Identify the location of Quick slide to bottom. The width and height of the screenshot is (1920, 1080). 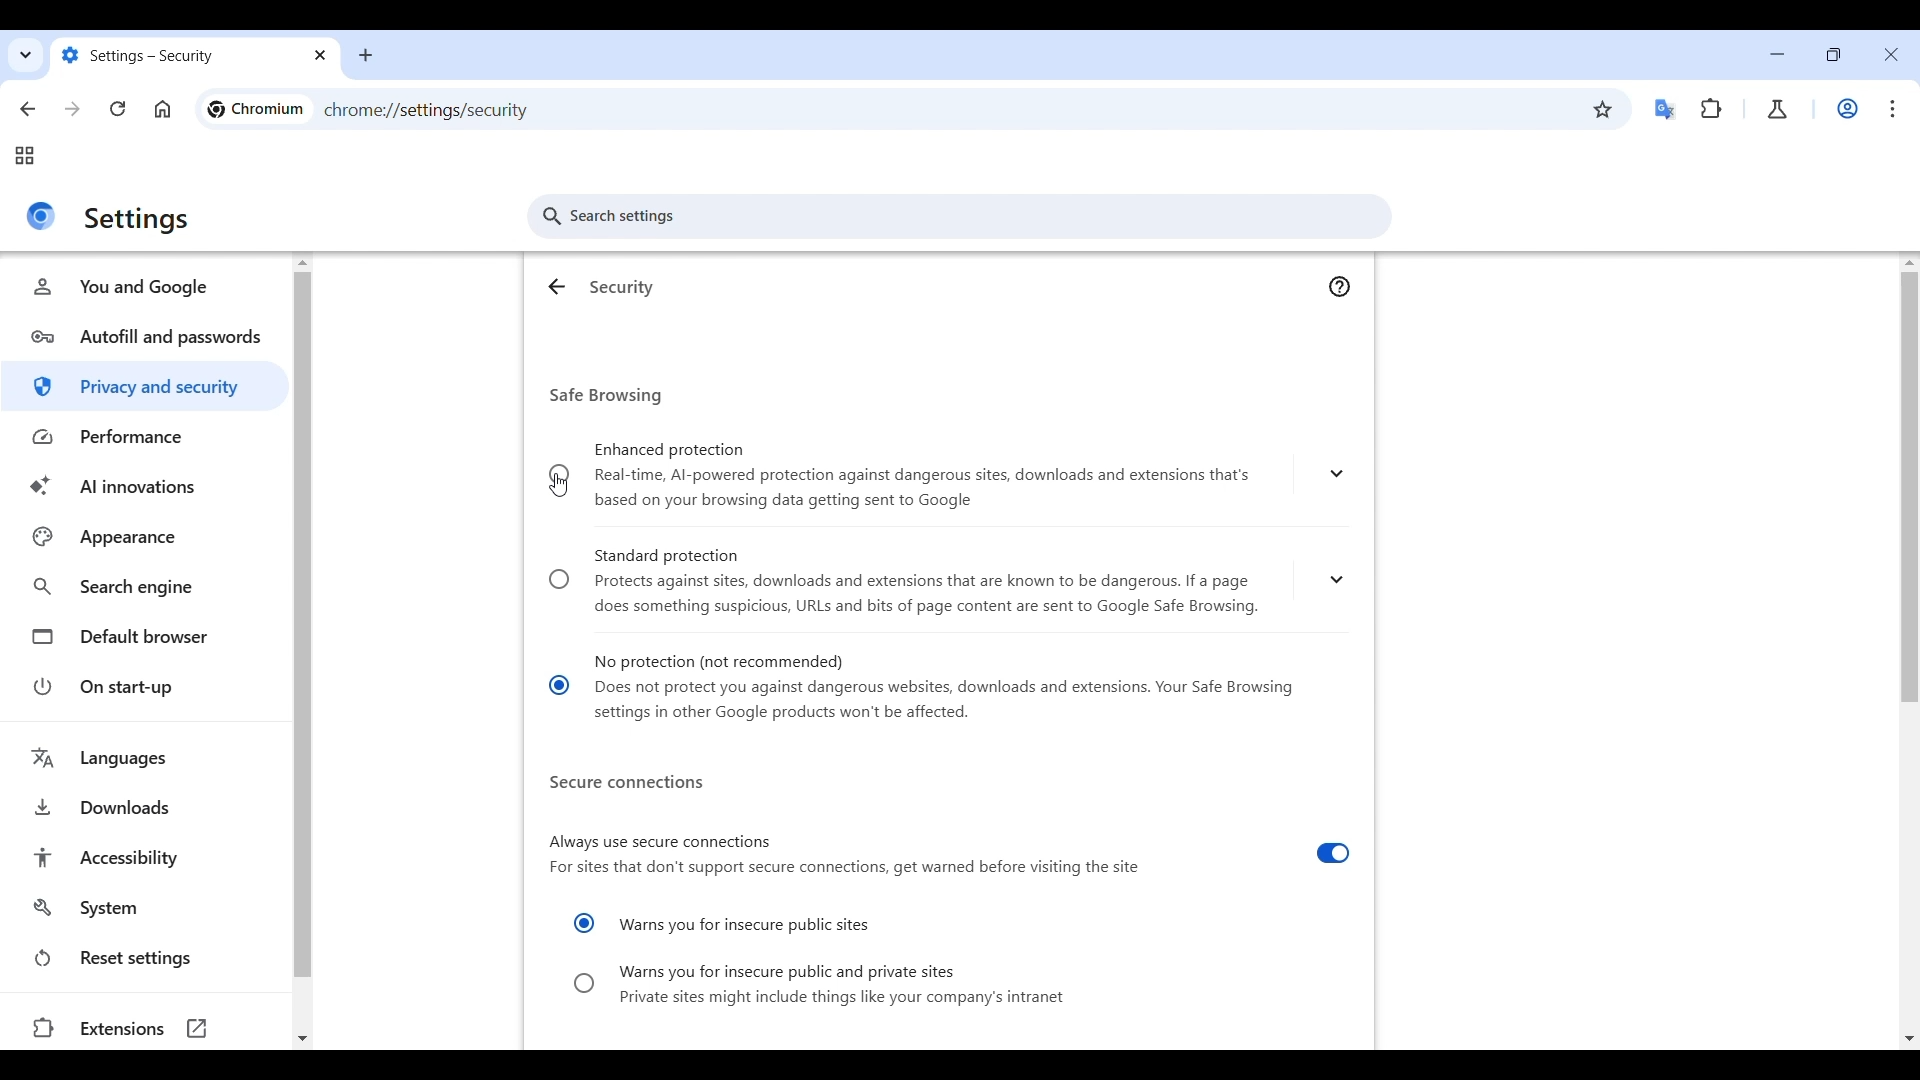
(301, 1040).